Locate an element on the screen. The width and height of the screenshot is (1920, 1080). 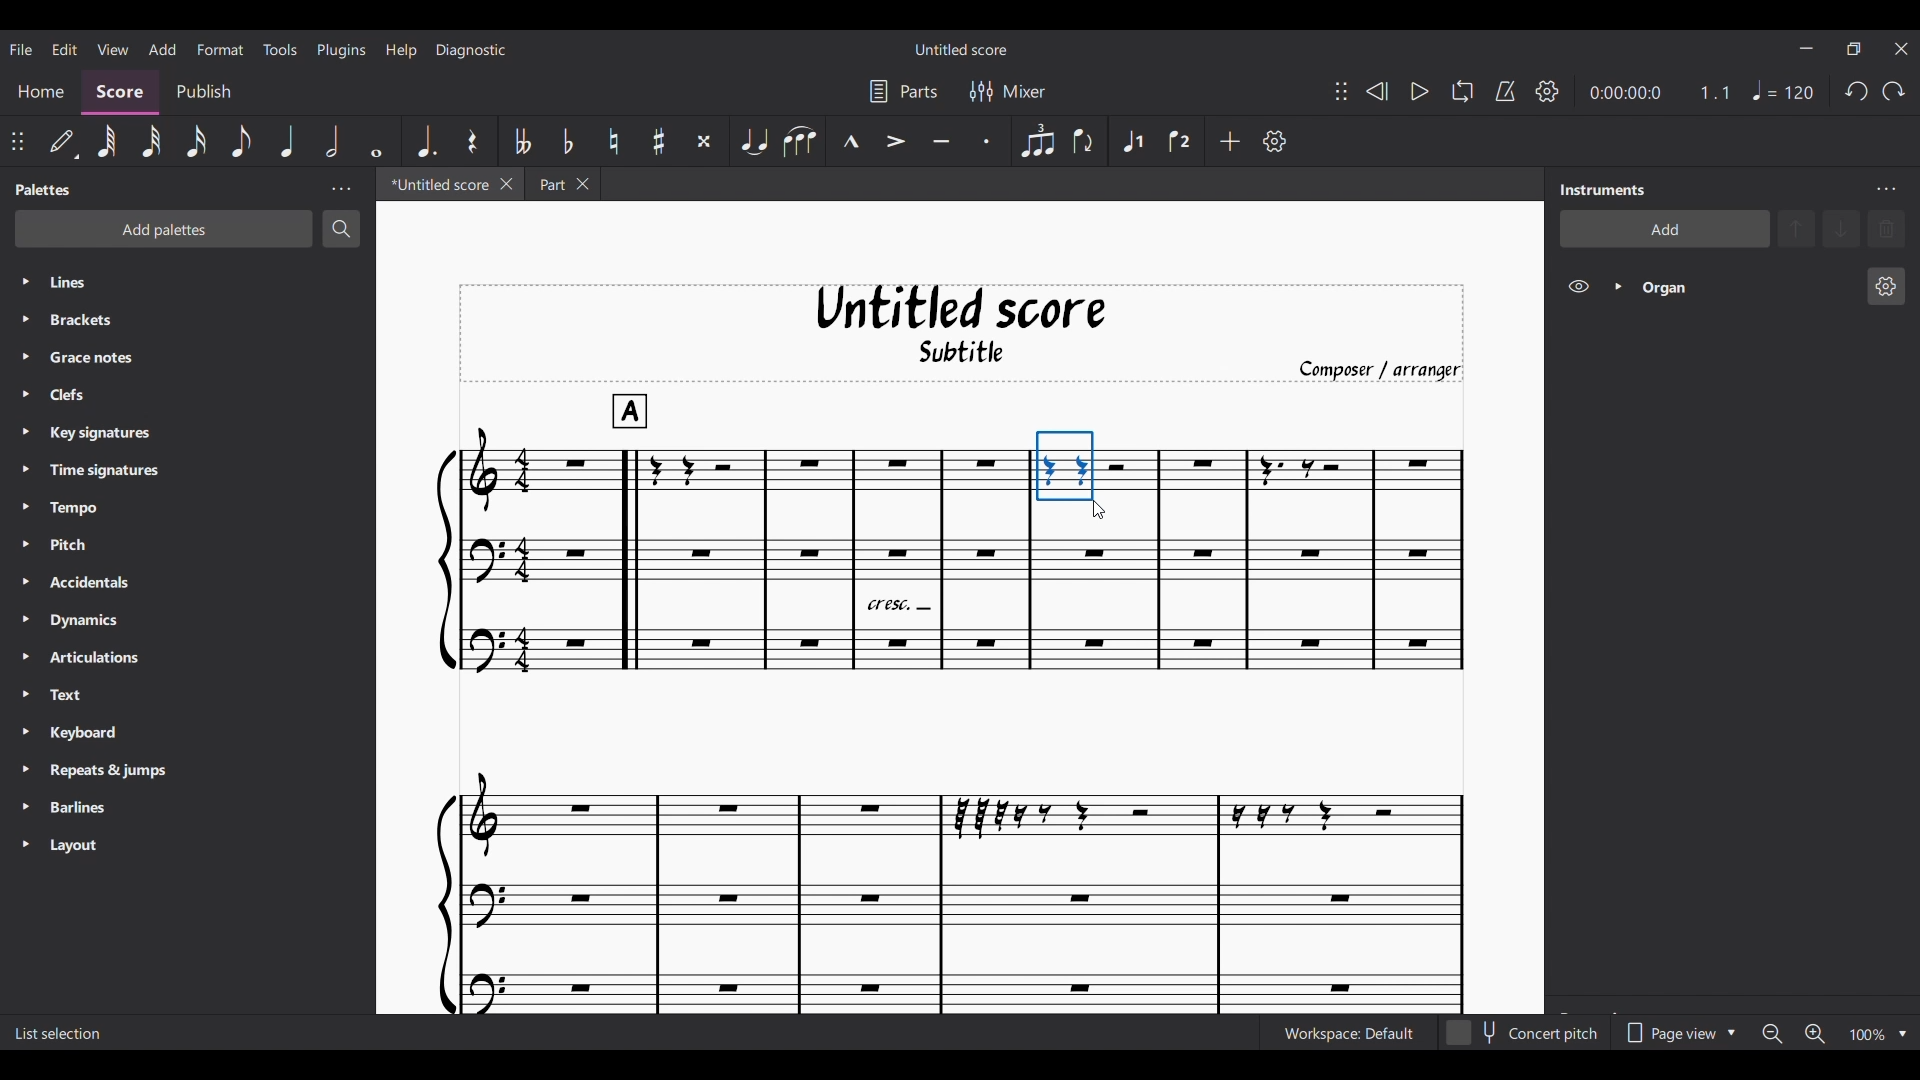
Toggle flat is located at coordinates (567, 141).